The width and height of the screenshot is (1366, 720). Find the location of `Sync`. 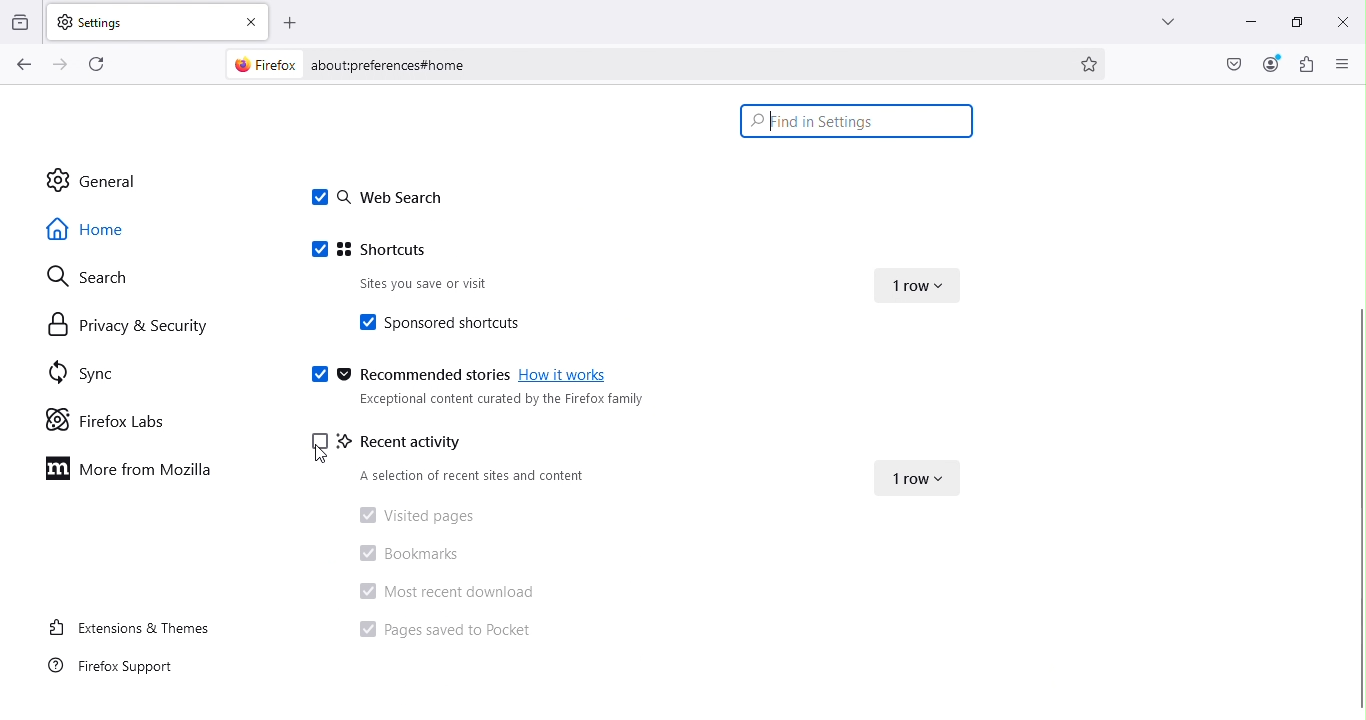

Sync is located at coordinates (77, 370).